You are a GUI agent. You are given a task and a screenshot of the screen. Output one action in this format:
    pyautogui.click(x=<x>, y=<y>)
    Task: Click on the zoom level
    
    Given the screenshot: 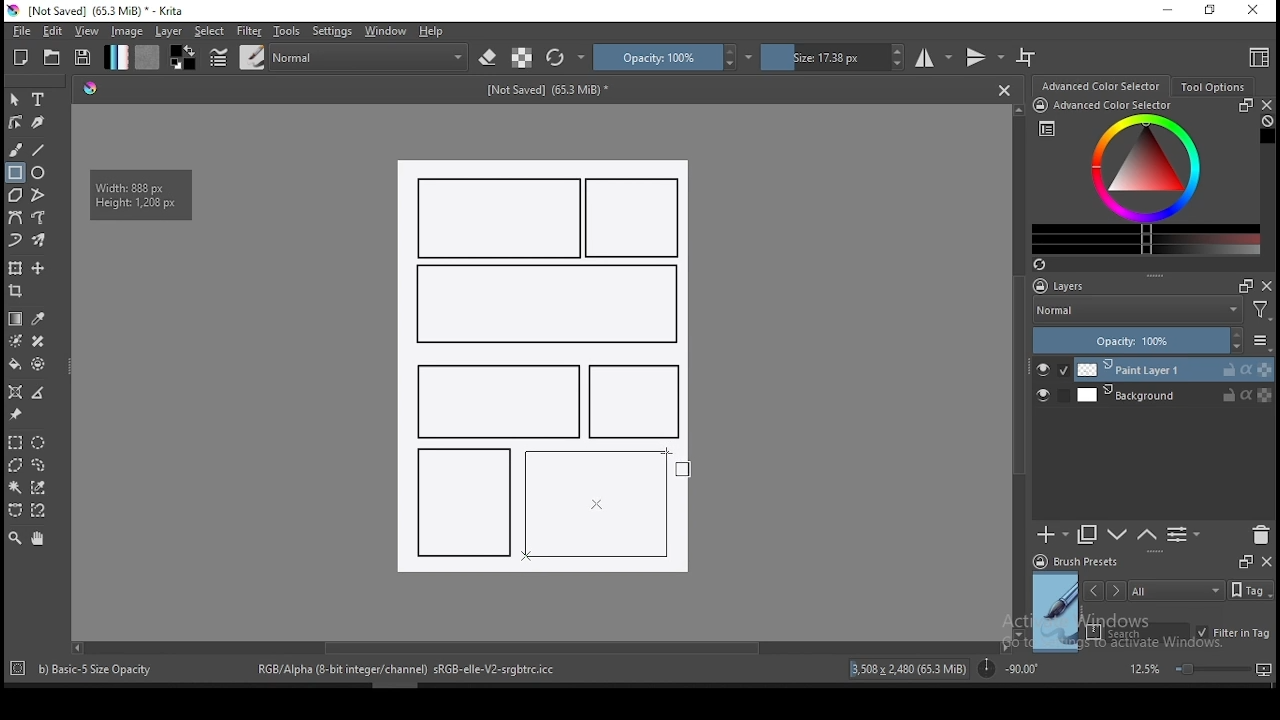 What is the action you would take?
    pyautogui.click(x=1200, y=668)
    